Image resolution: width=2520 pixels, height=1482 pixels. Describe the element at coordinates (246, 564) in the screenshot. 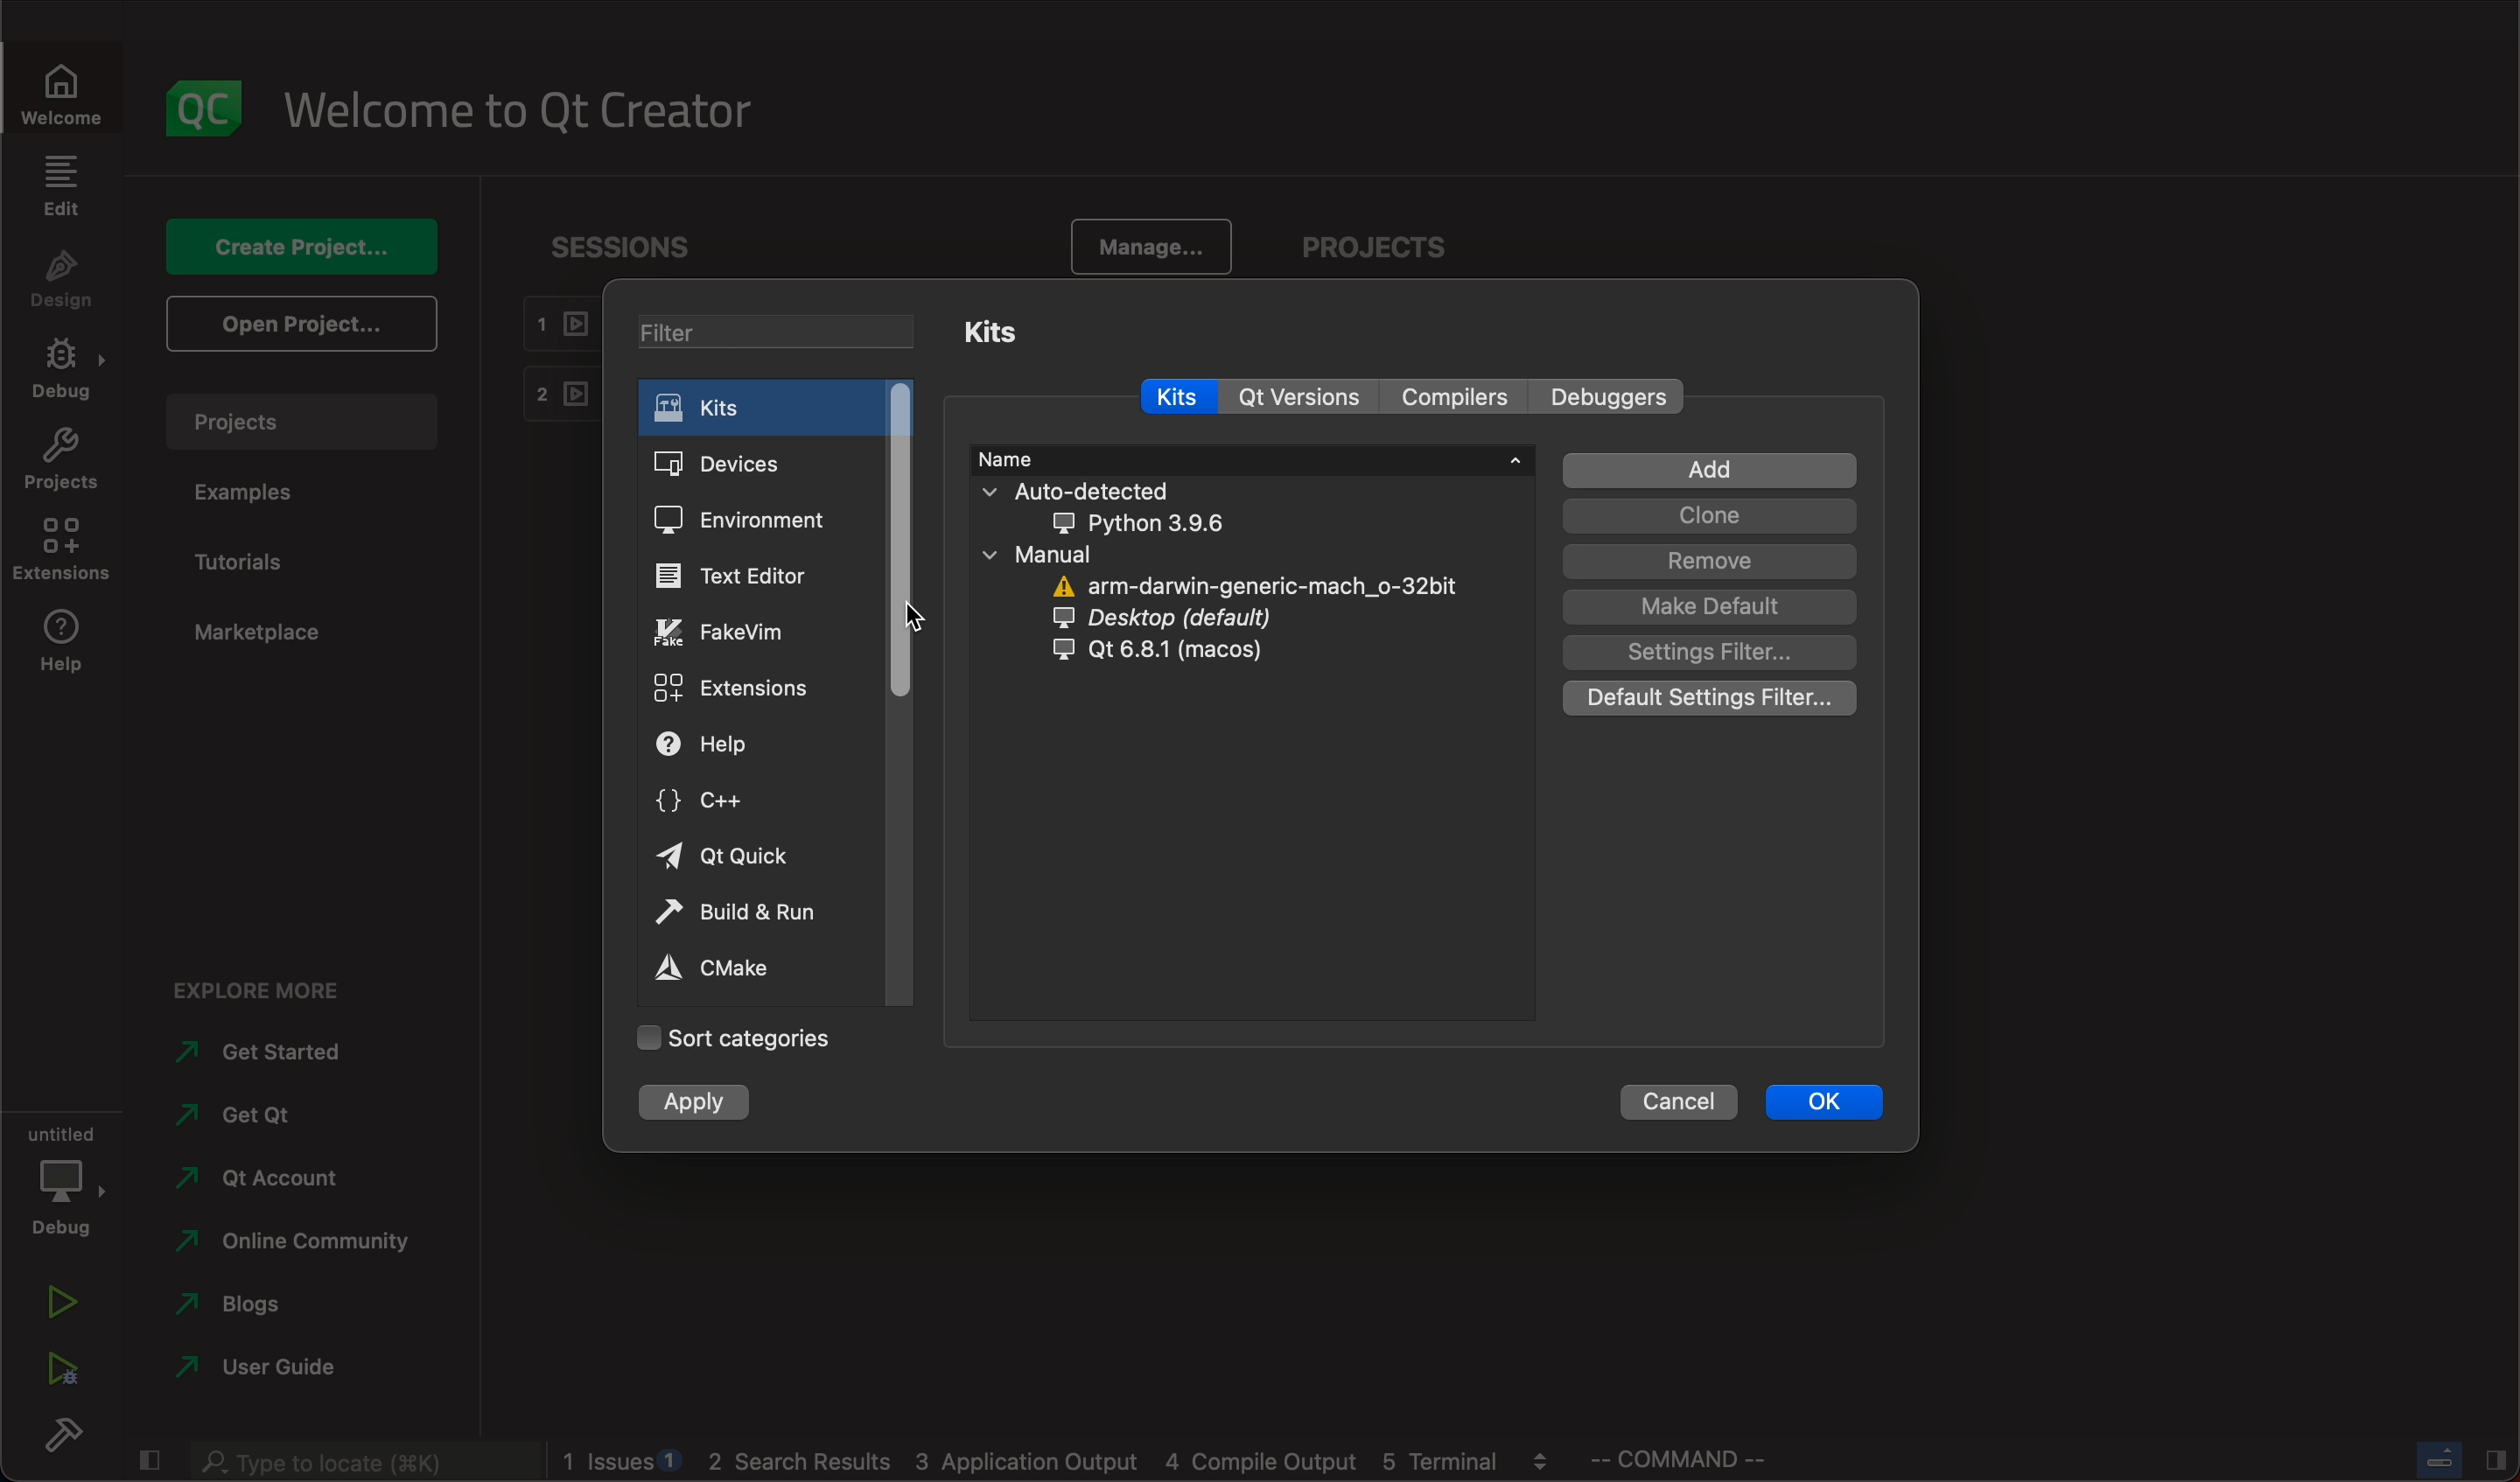

I see `tutorials` at that location.